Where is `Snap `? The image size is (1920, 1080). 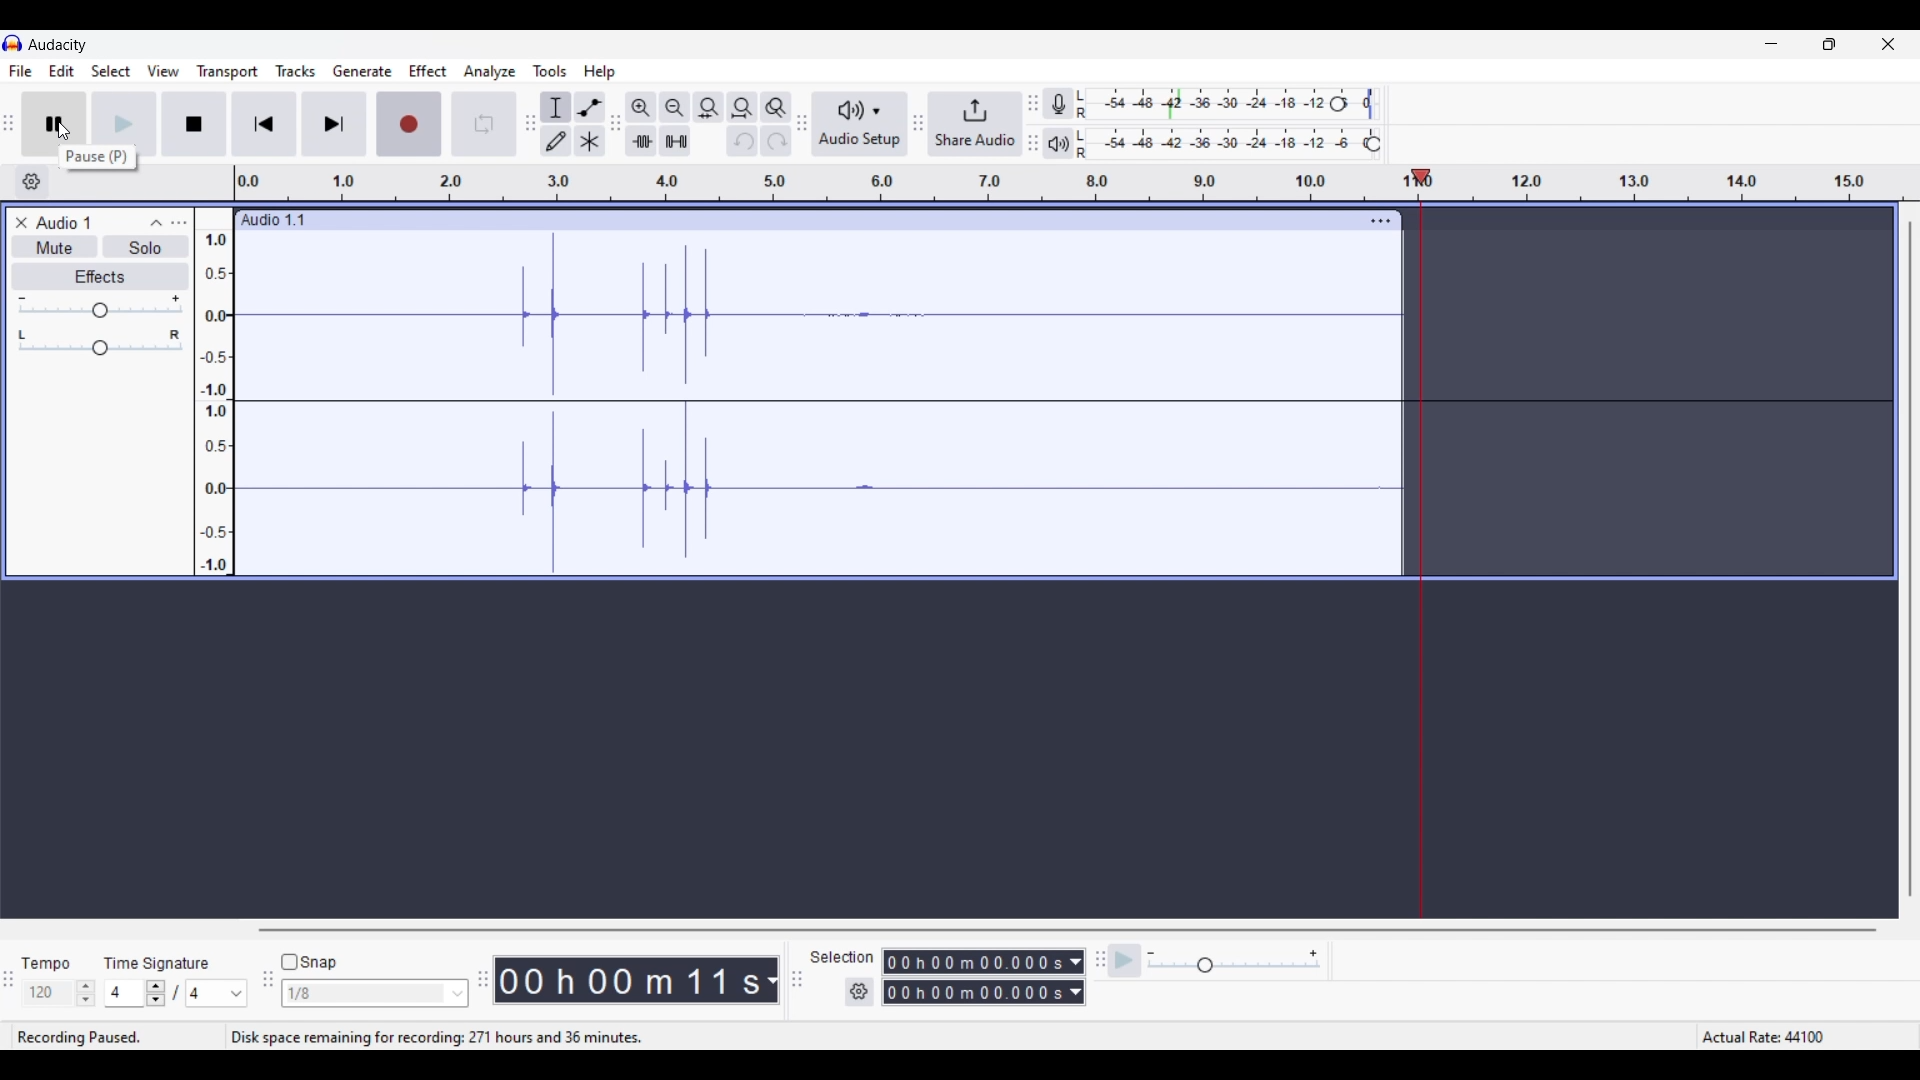 Snap  is located at coordinates (309, 963).